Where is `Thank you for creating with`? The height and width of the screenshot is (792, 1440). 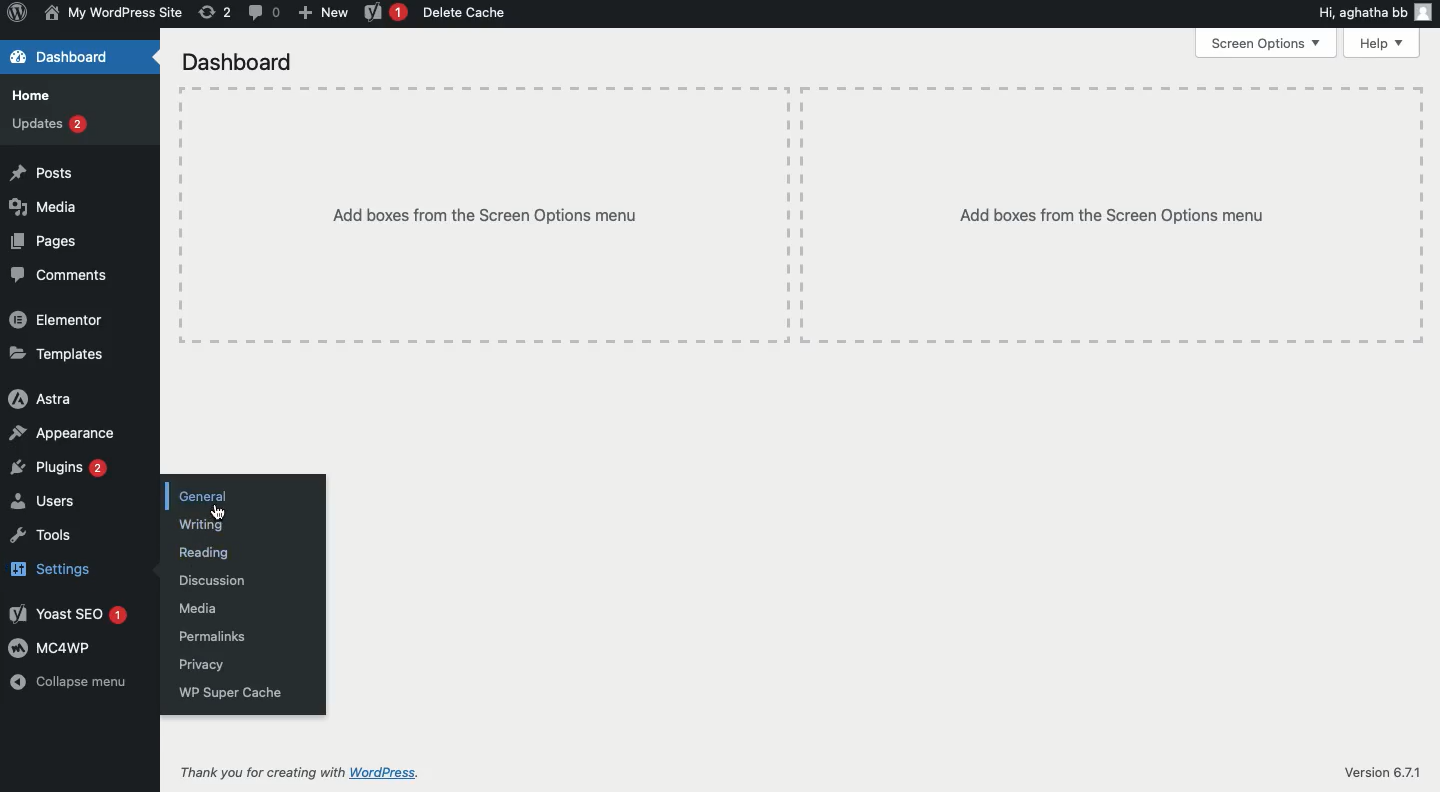
Thank you for creating with is located at coordinates (253, 767).